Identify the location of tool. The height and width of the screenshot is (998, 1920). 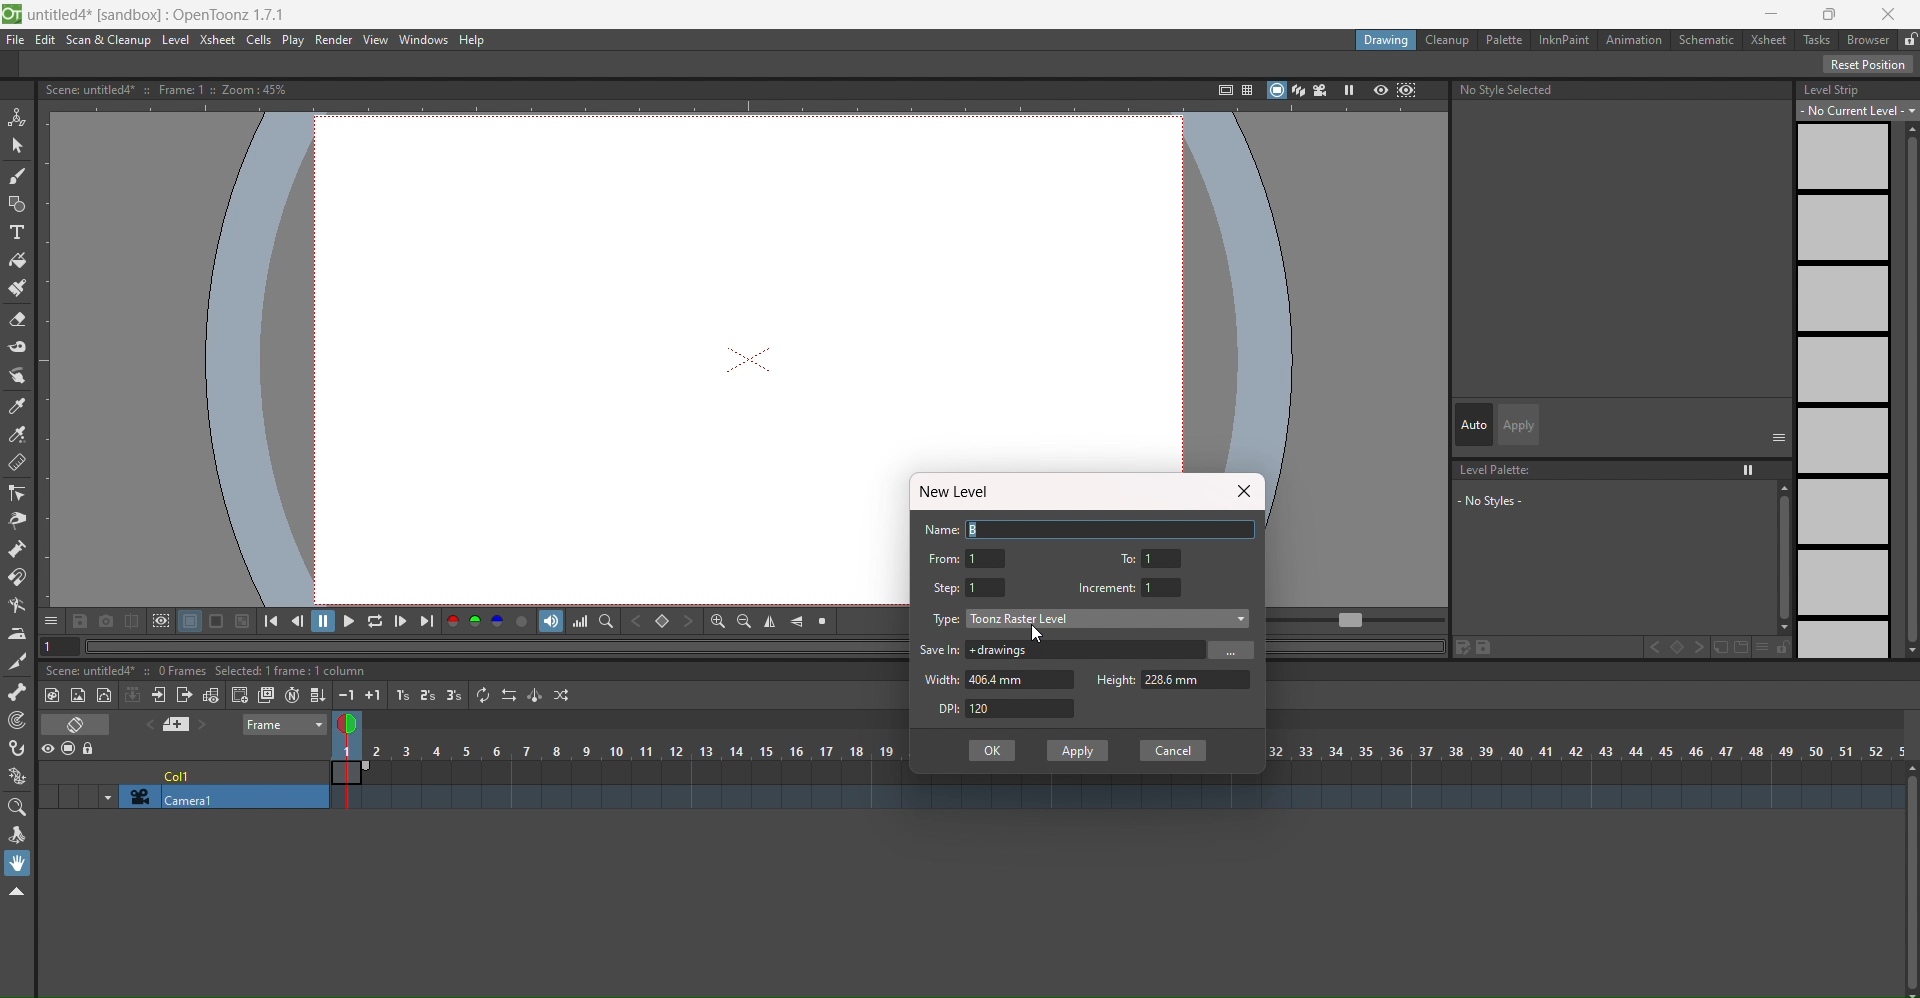
(131, 619).